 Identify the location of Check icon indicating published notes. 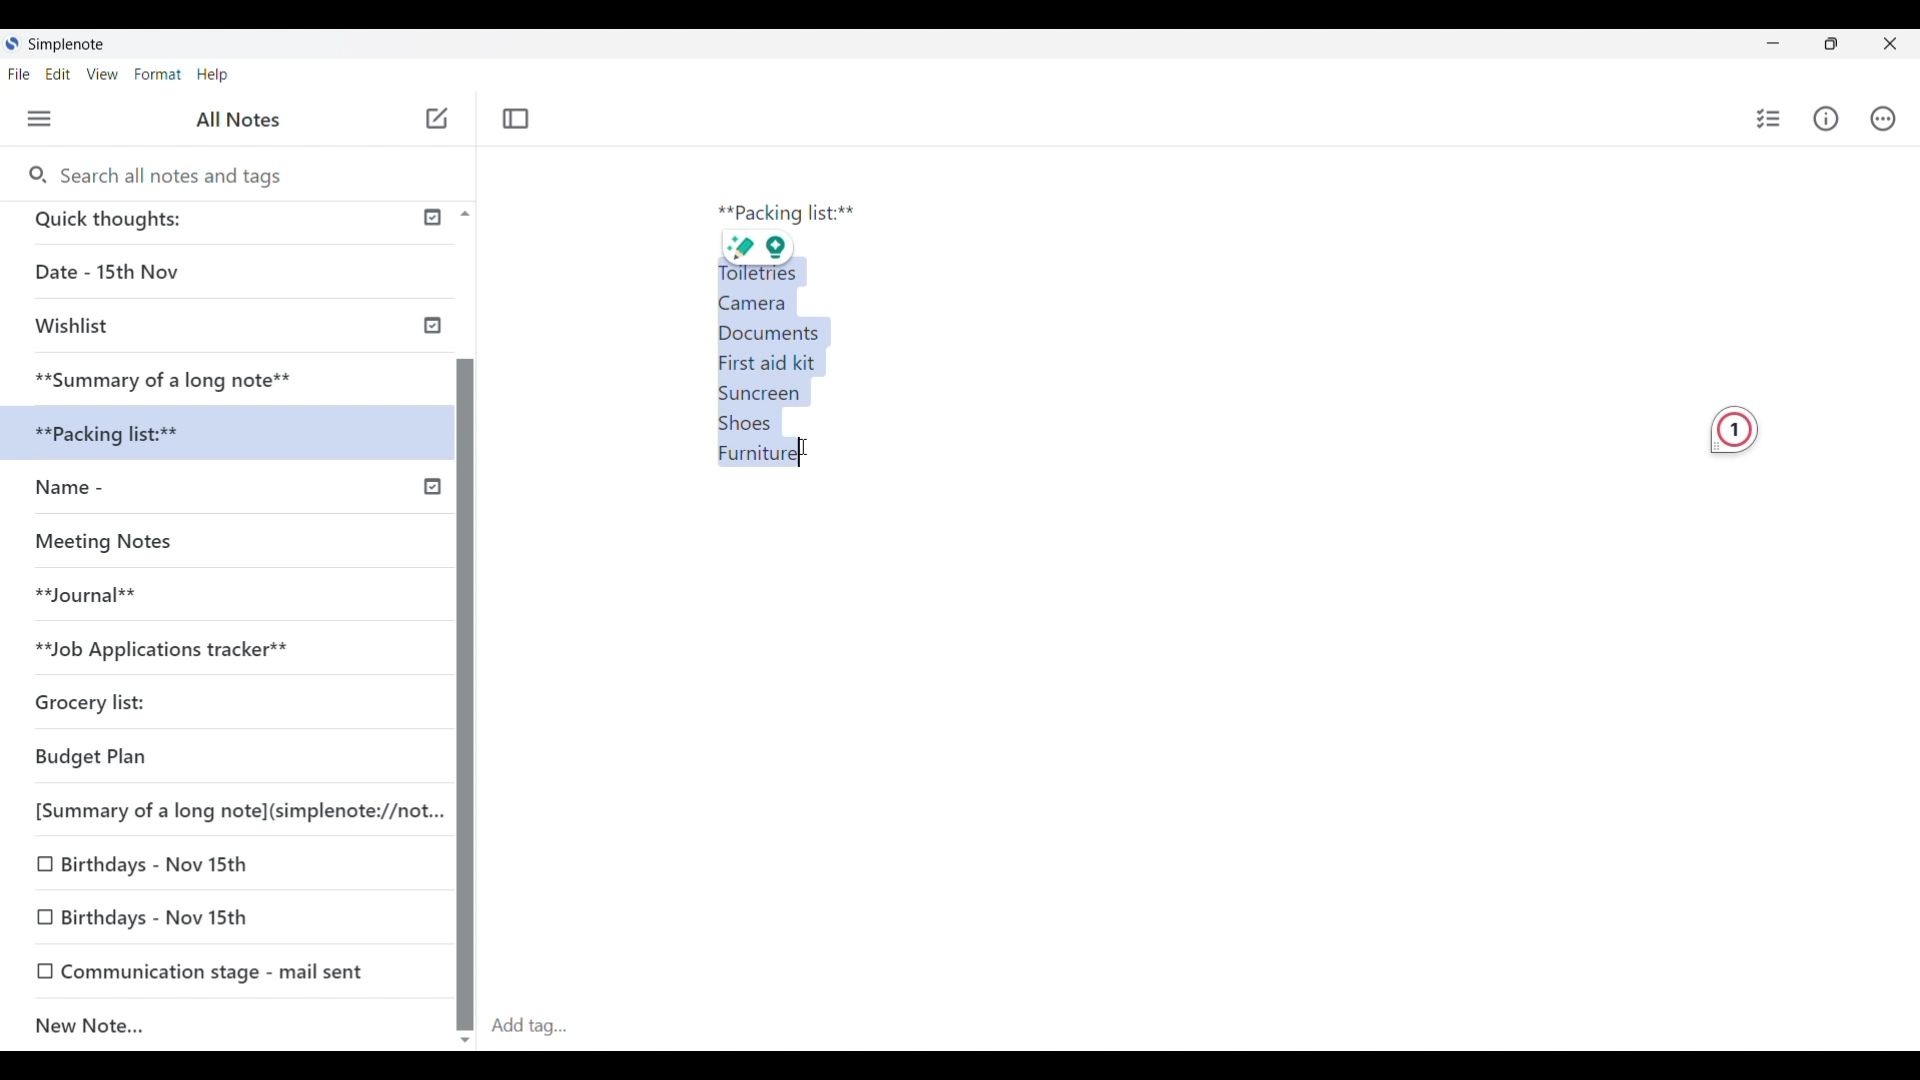
(432, 352).